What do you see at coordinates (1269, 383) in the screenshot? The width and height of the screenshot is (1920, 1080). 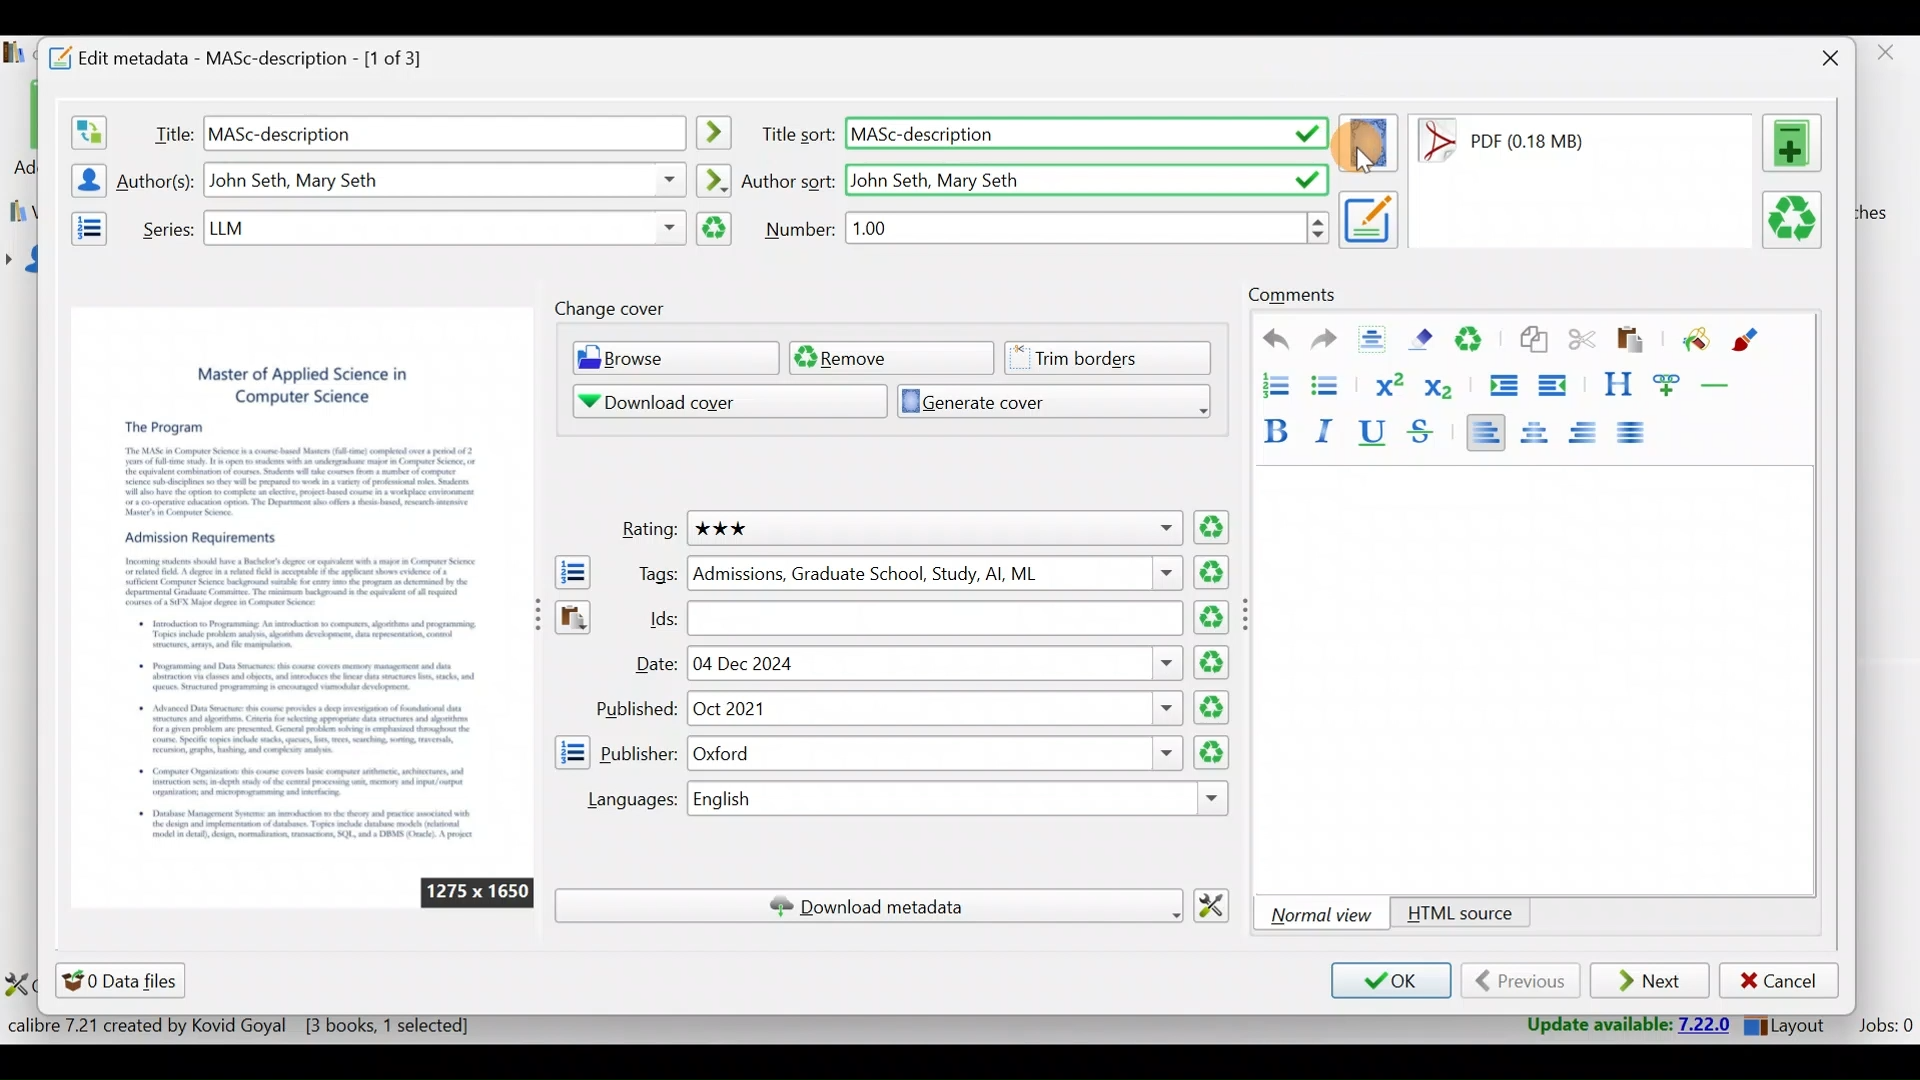 I see `Ordered list` at bounding box center [1269, 383].